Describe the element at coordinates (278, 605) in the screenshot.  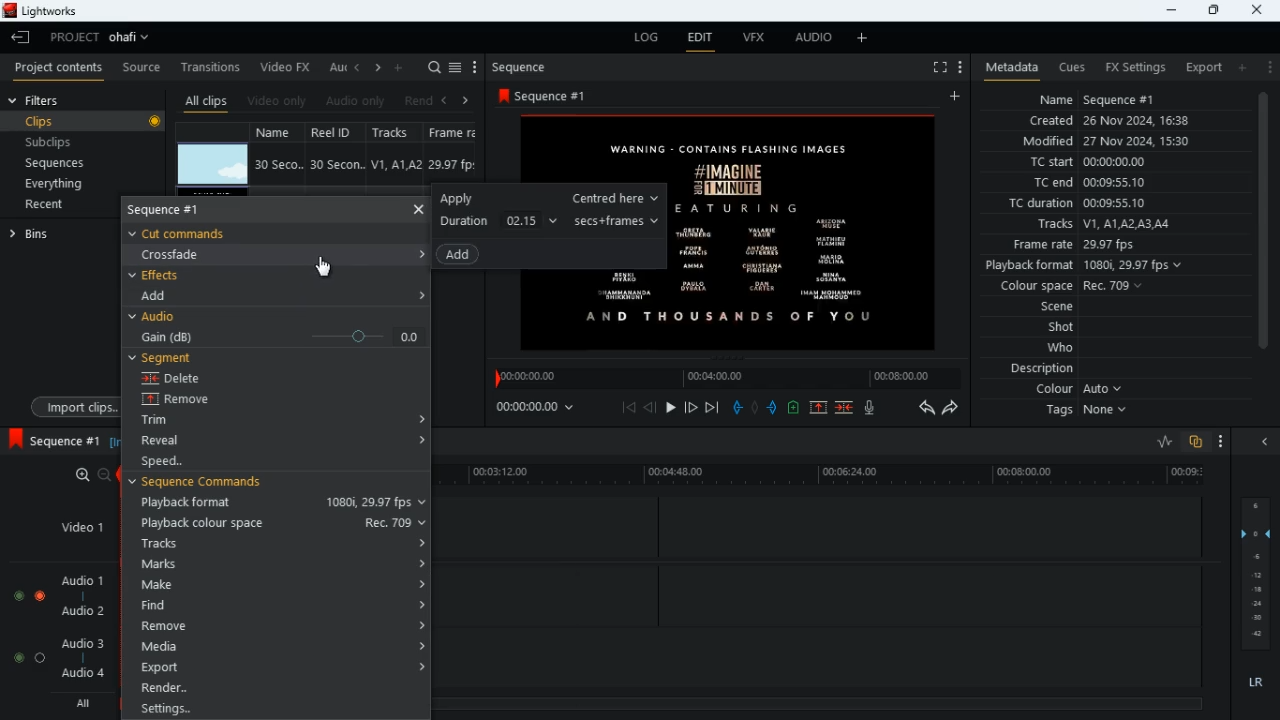
I see `find` at that location.